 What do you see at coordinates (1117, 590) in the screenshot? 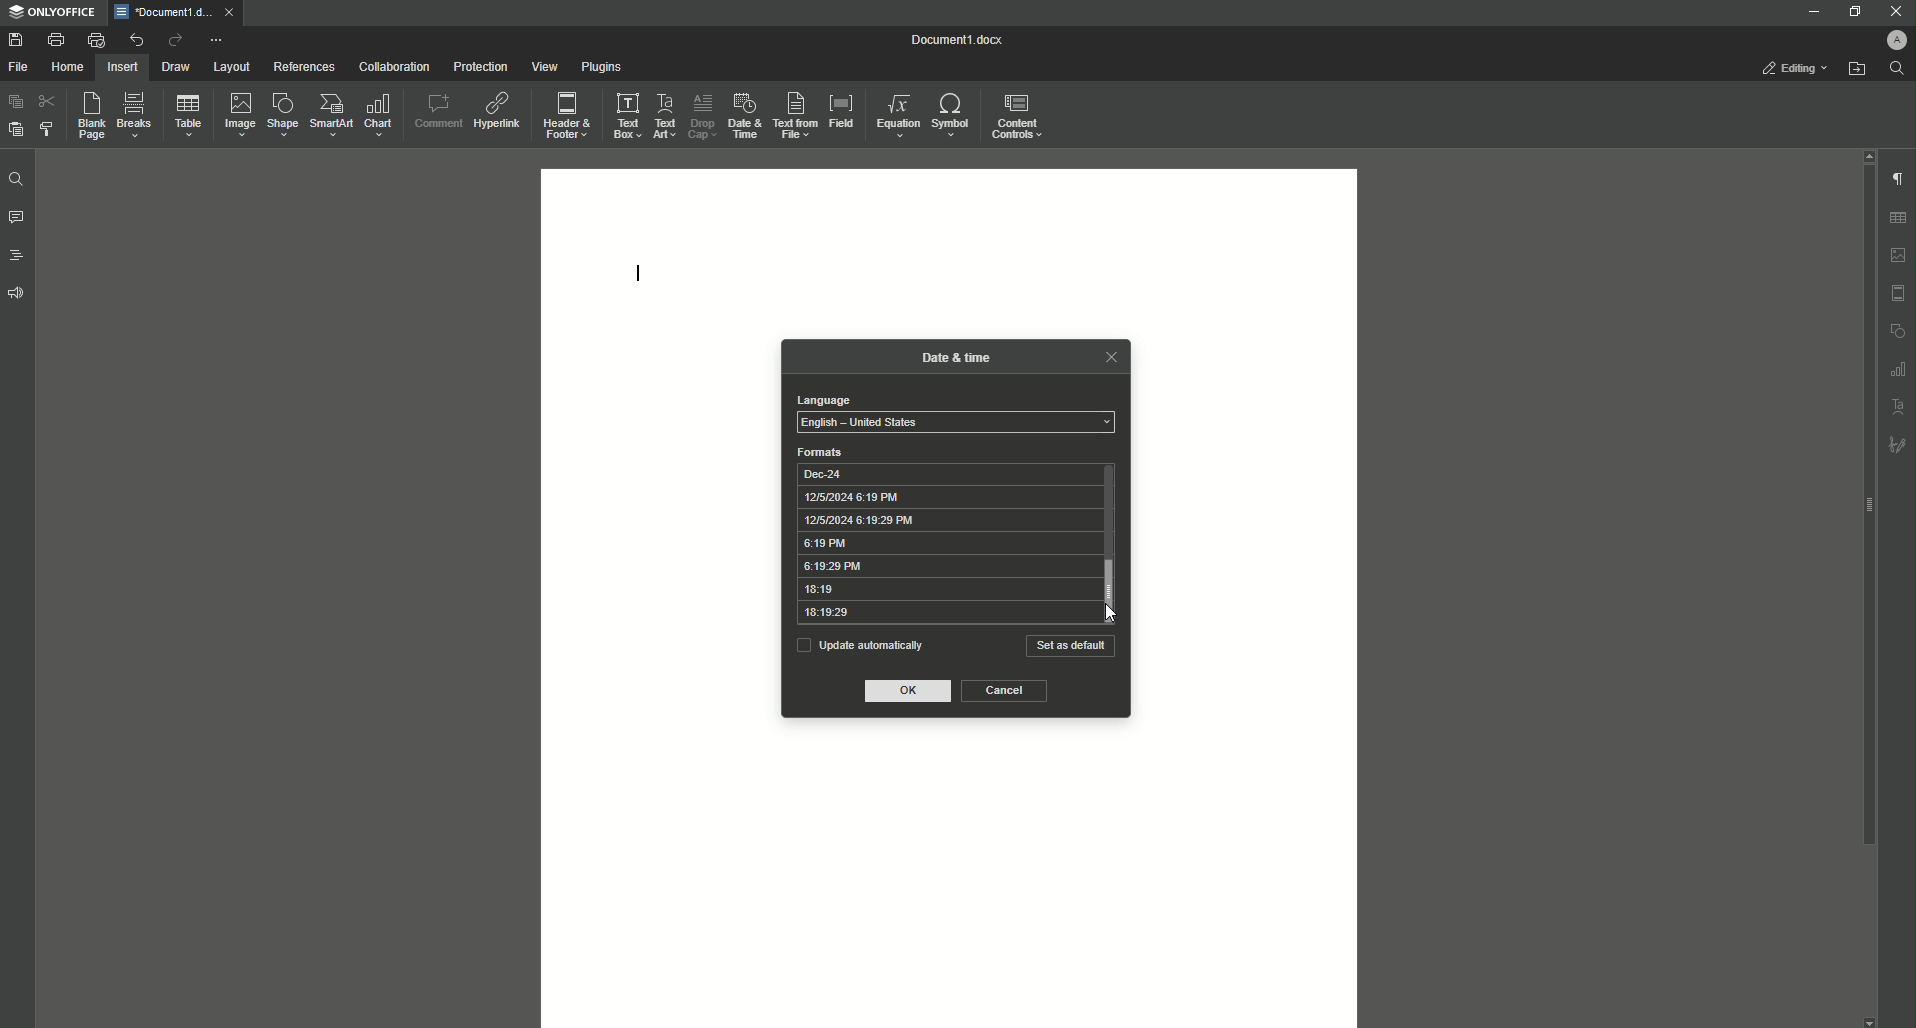
I see `vertical scrollbar` at bounding box center [1117, 590].